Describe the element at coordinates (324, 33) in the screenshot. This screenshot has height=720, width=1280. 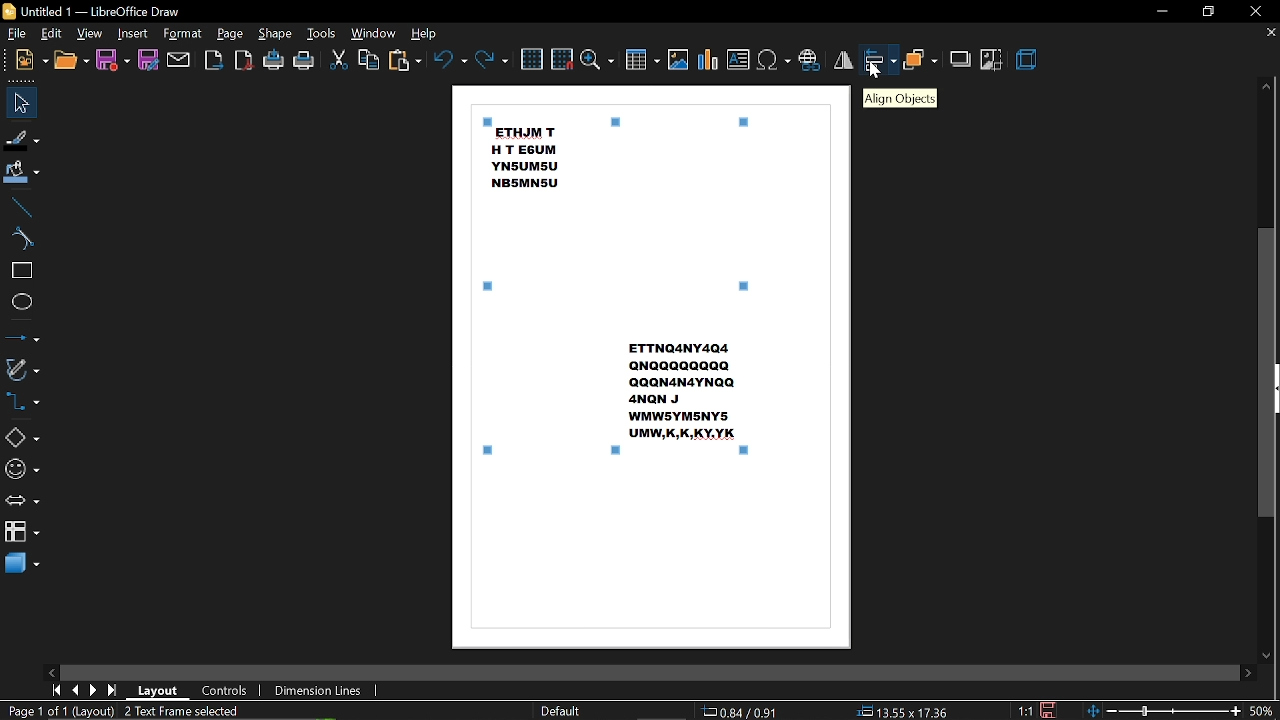
I see `tools` at that location.